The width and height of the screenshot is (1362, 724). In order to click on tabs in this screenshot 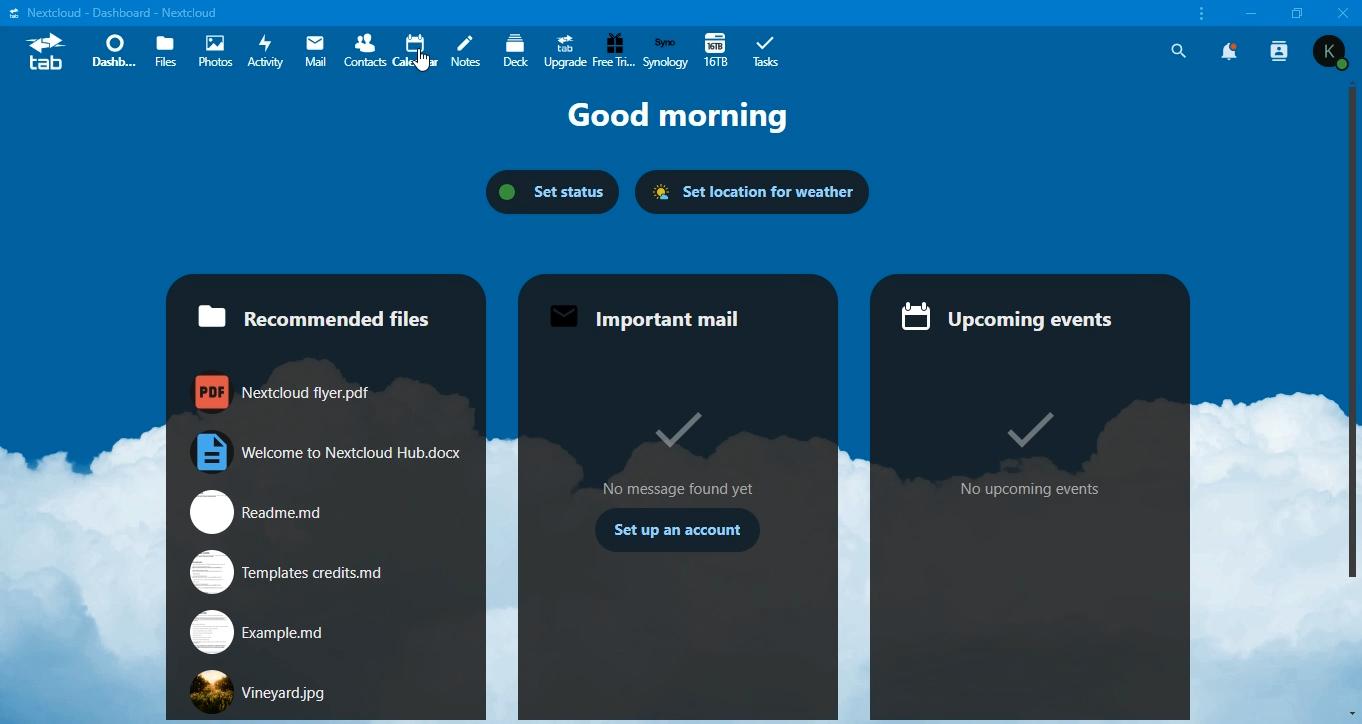, I will do `click(767, 50)`.